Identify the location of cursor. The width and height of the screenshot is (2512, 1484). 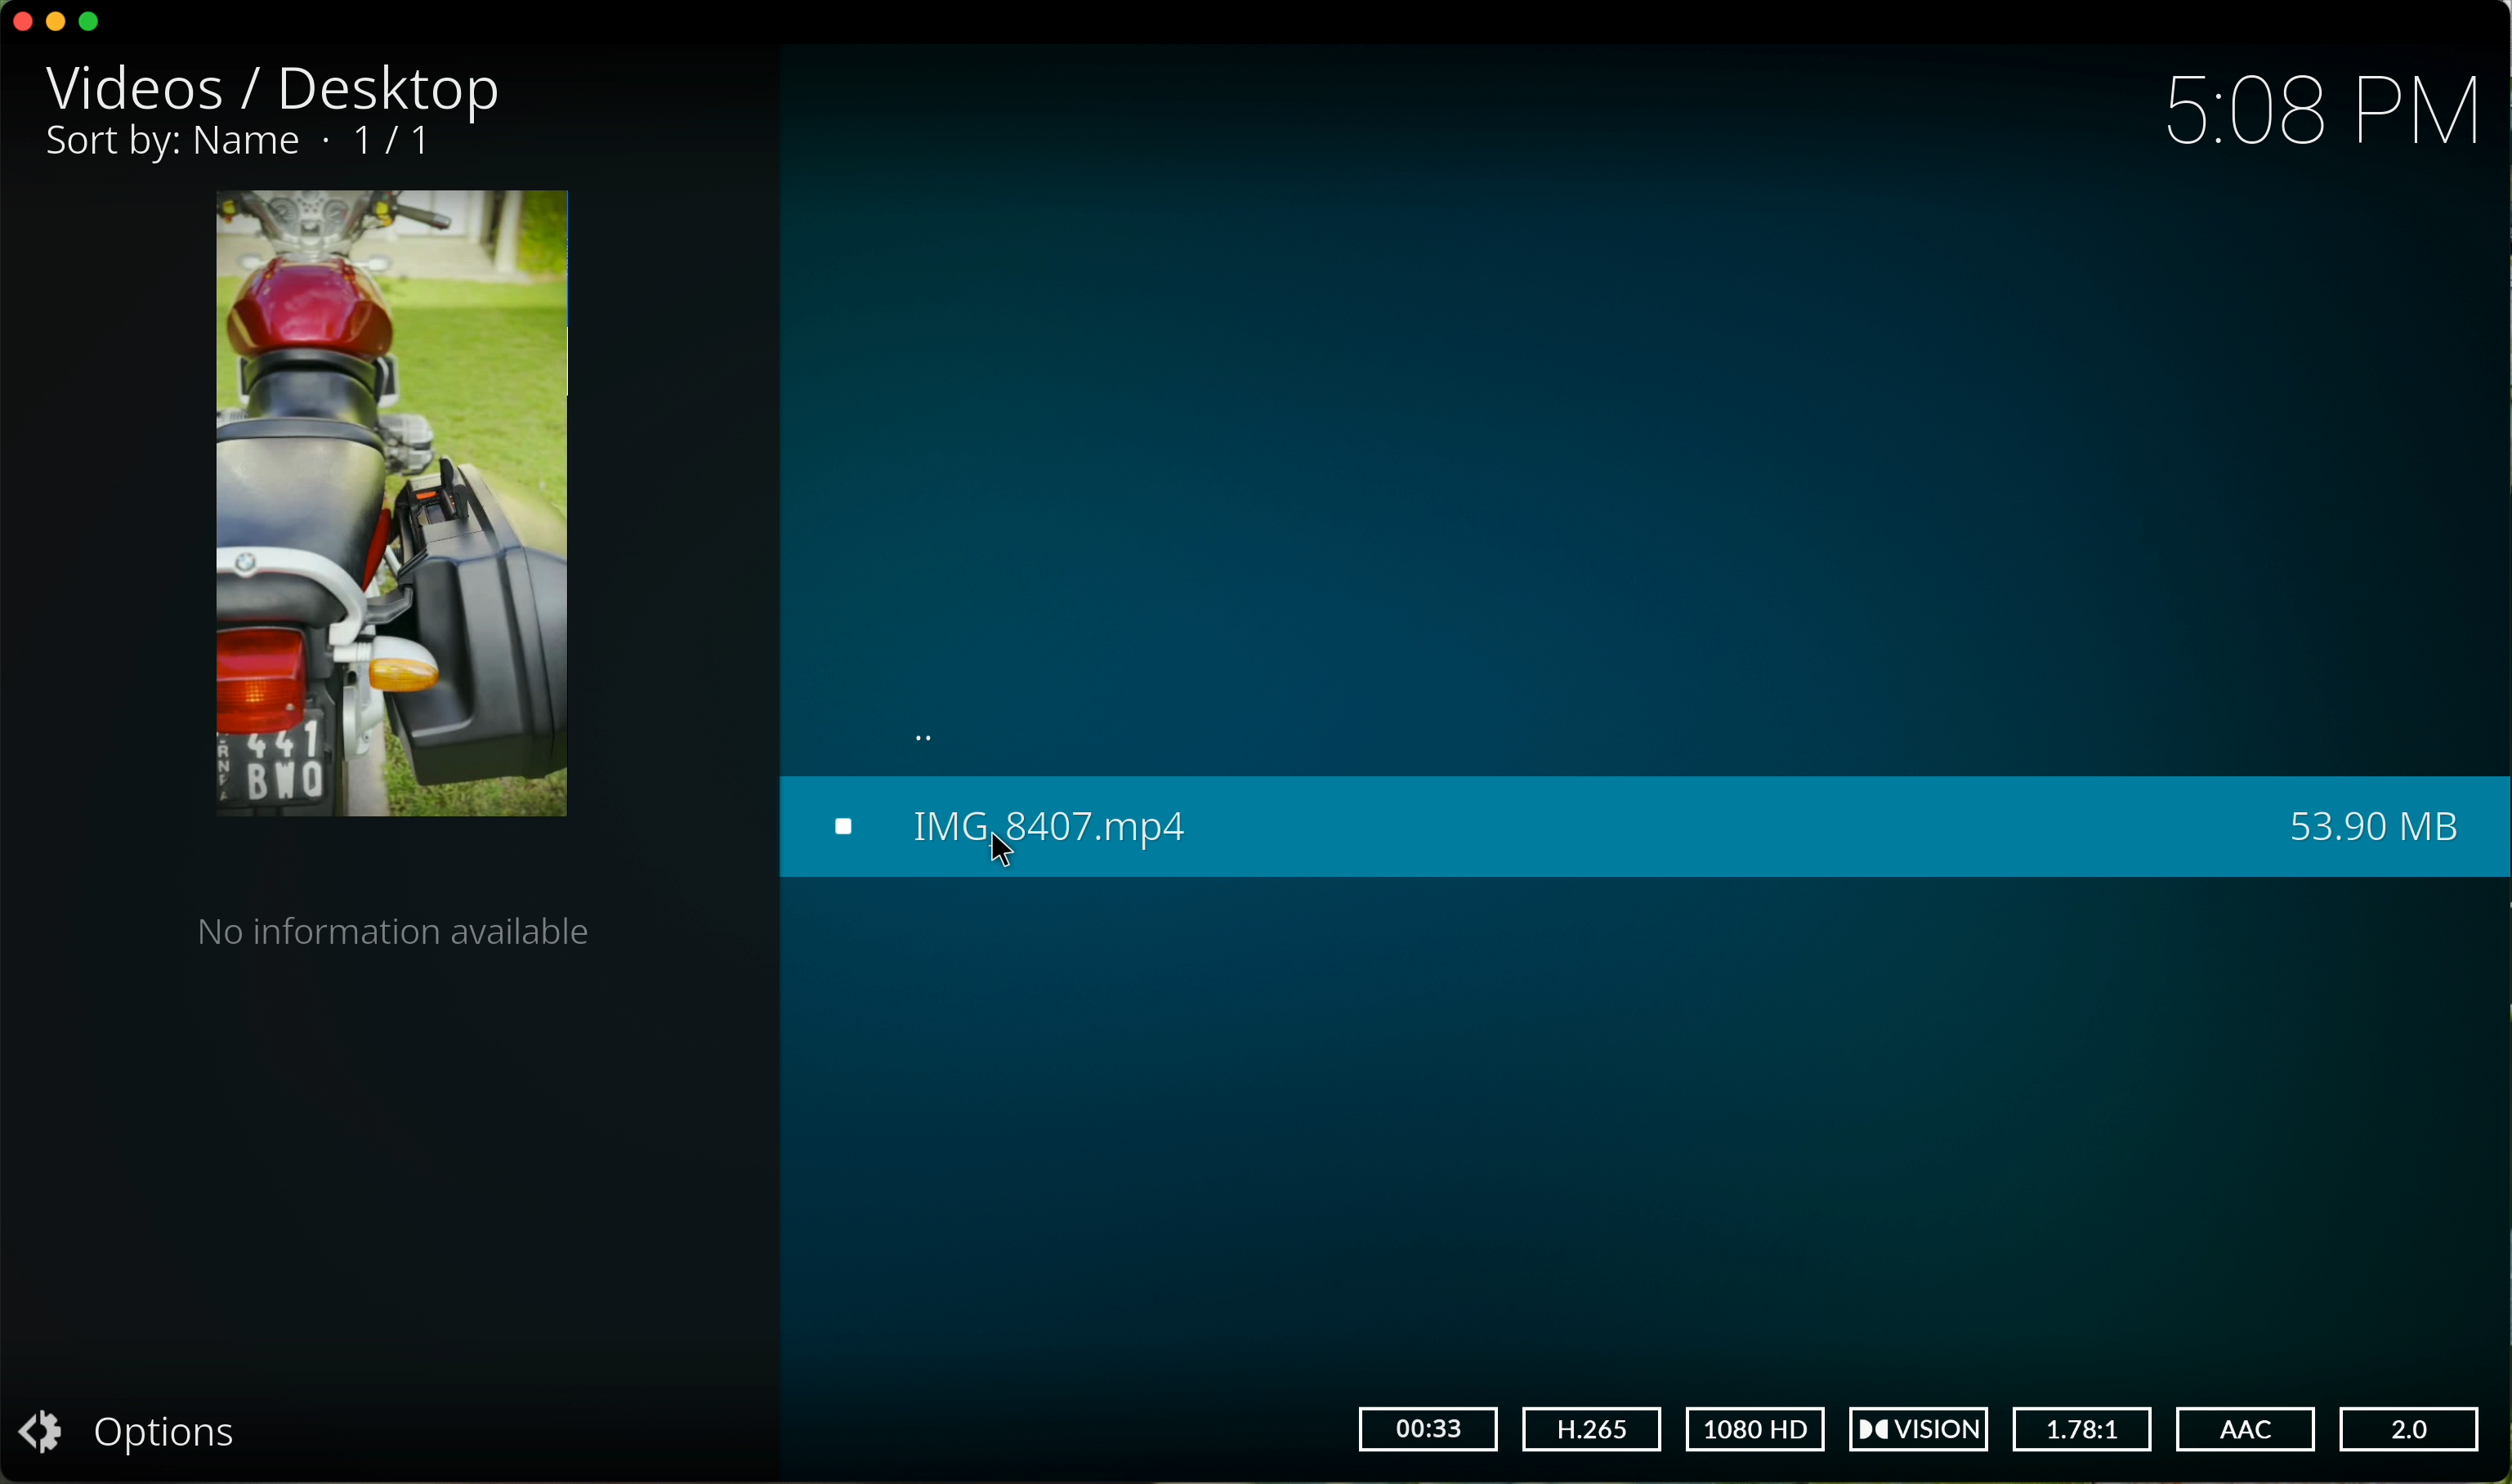
(1005, 853).